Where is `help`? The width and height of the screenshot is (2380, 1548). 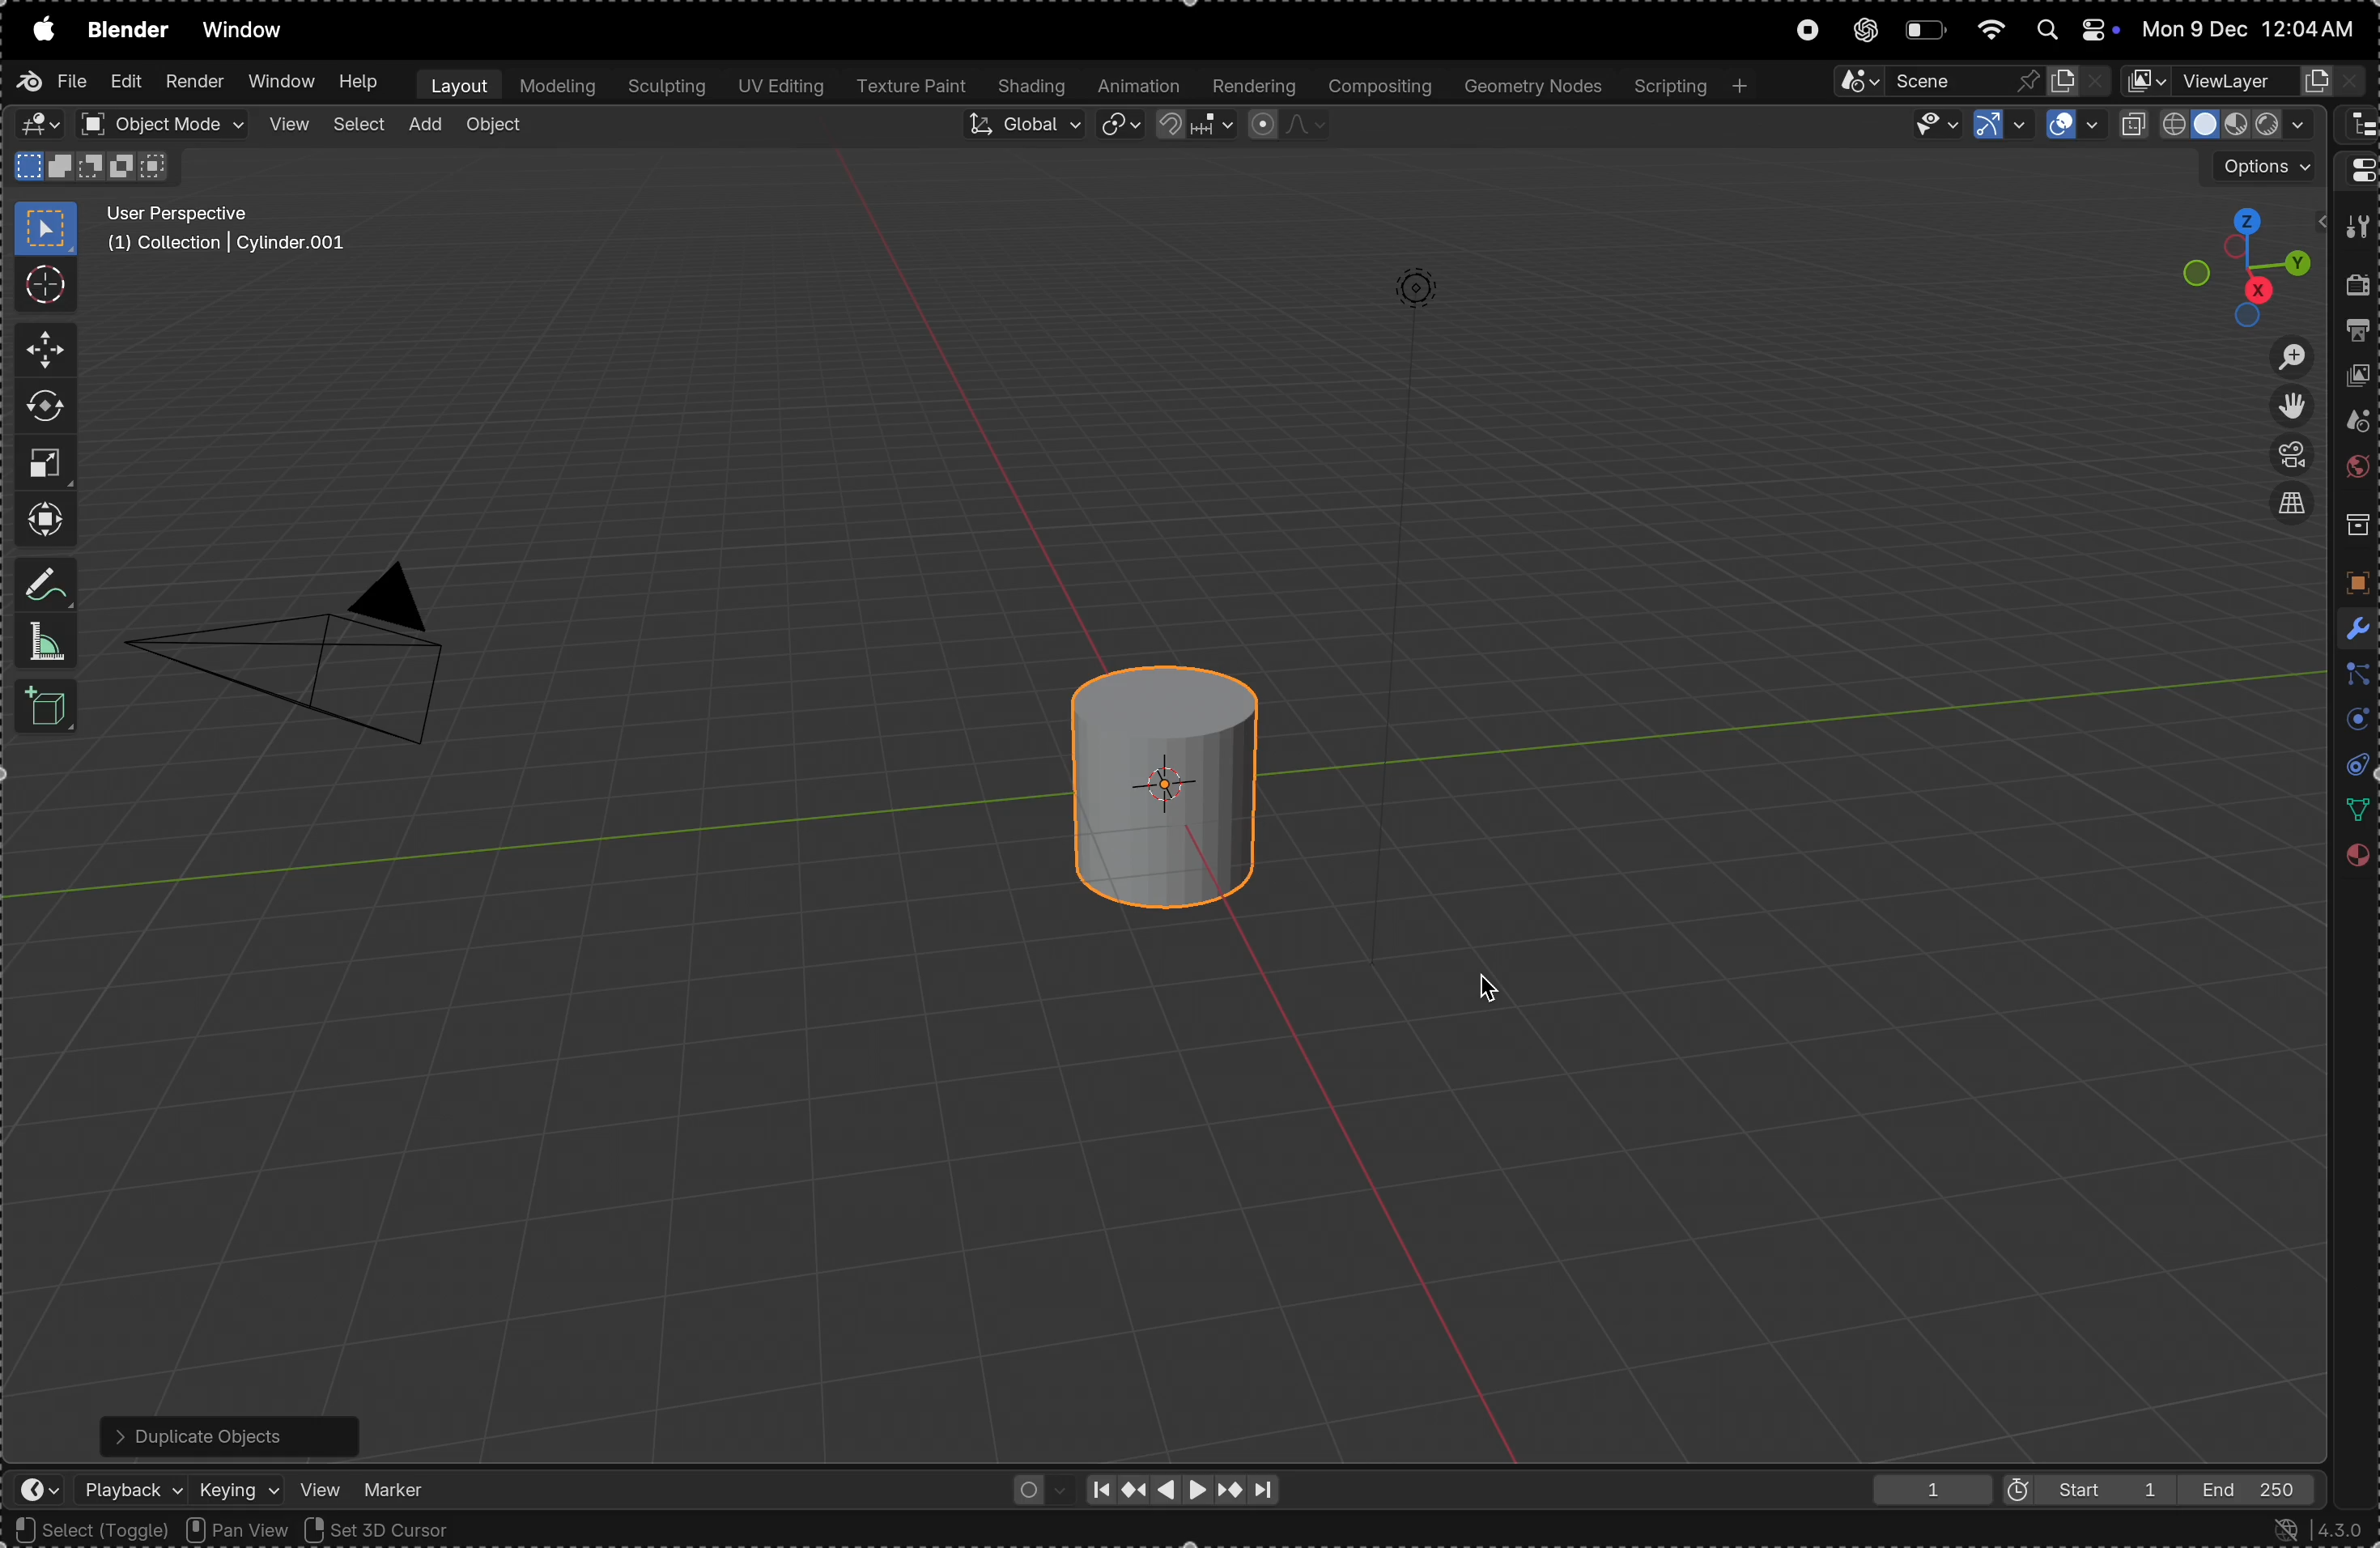 help is located at coordinates (359, 82).